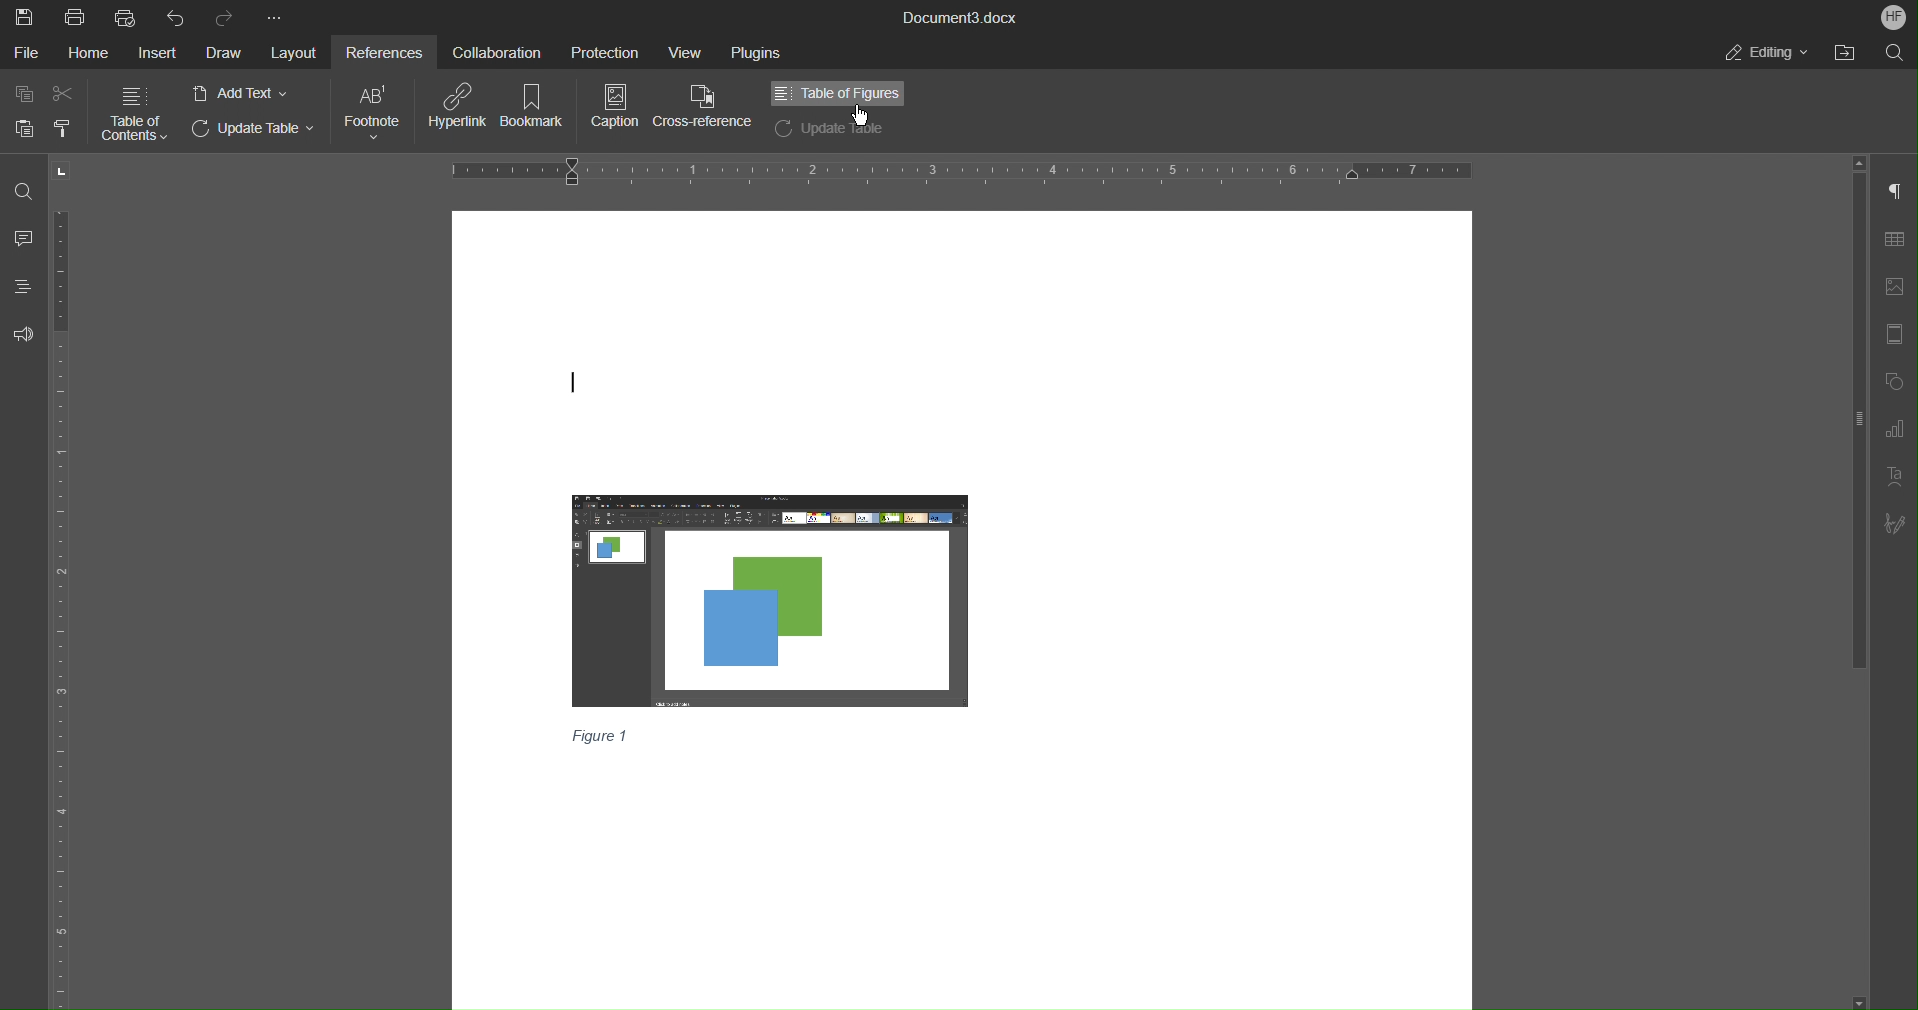 This screenshot has height=1010, width=1918. What do you see at coordinates (1893, 16) in the screenshot?
I see `Account` at bounding box center [1893, 16].